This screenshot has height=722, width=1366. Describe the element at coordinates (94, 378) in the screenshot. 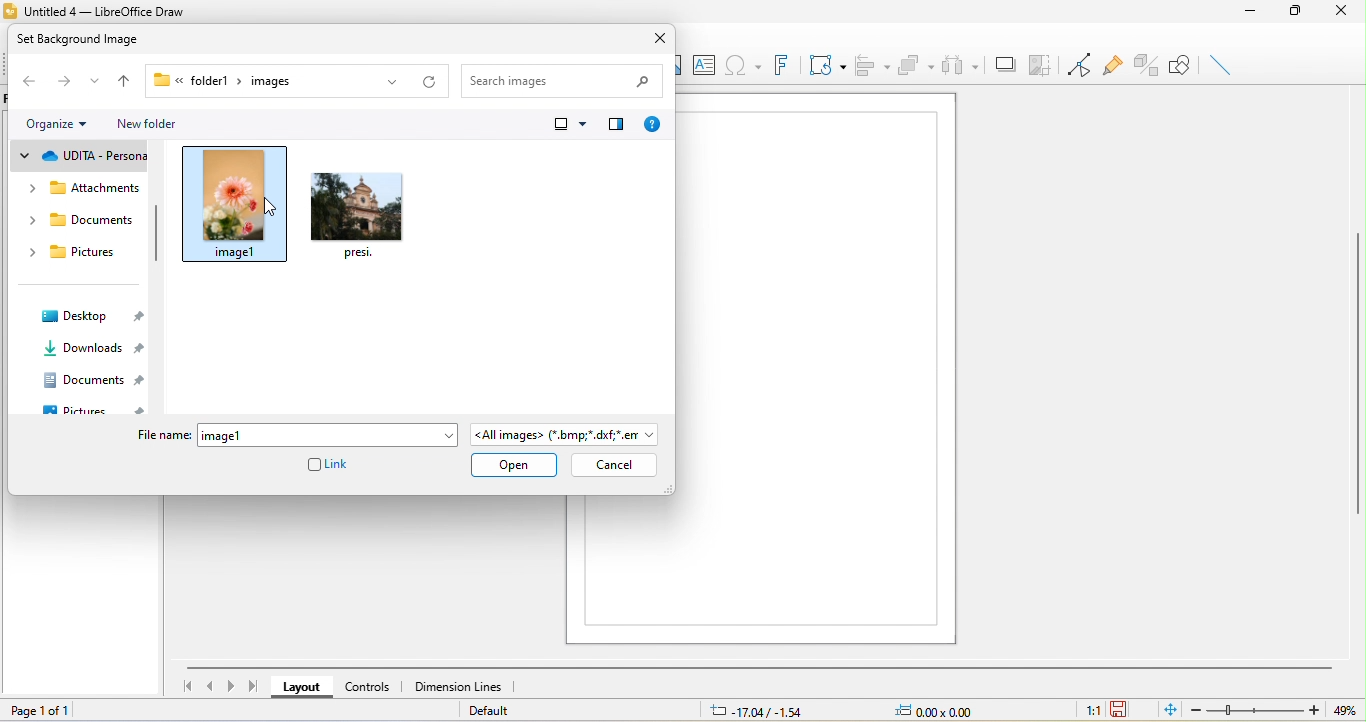

I see `documents` at that location.